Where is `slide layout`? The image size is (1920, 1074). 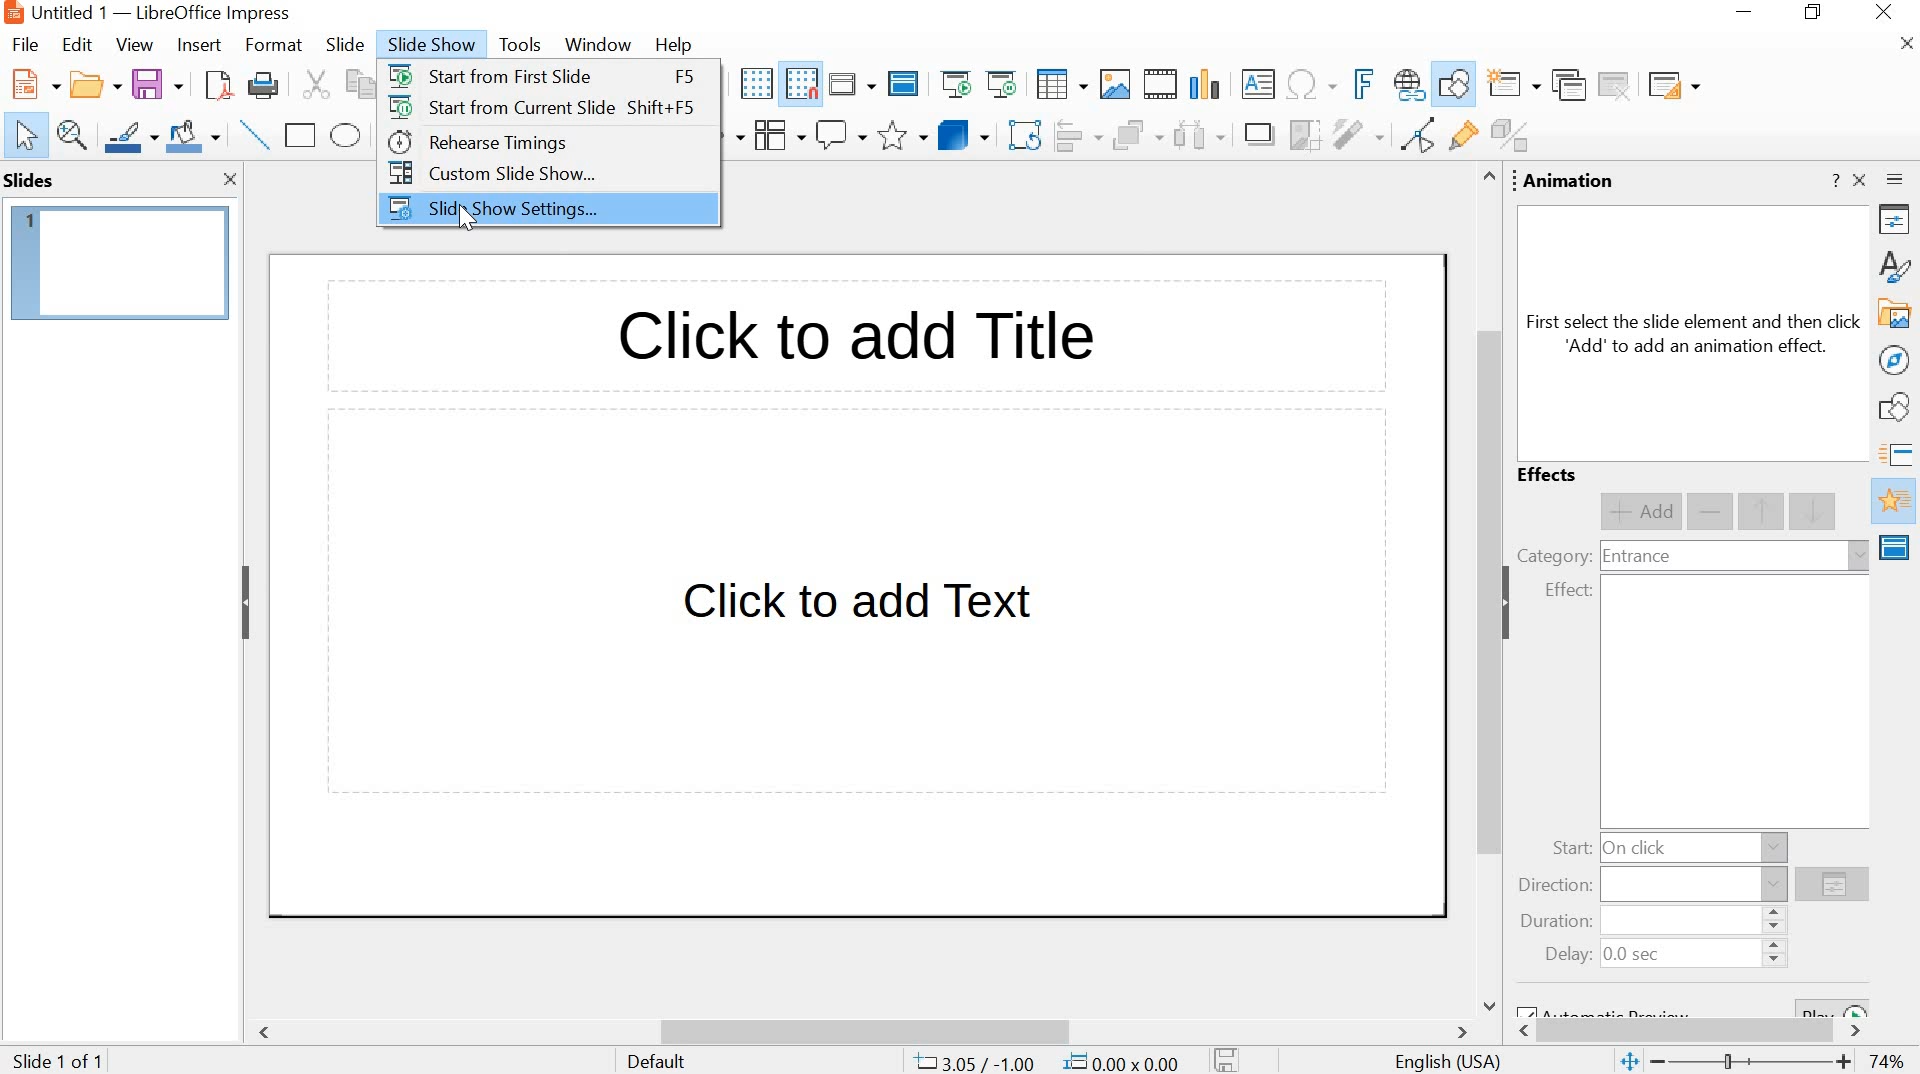
slide layout is located at coordinates (1672, 85).